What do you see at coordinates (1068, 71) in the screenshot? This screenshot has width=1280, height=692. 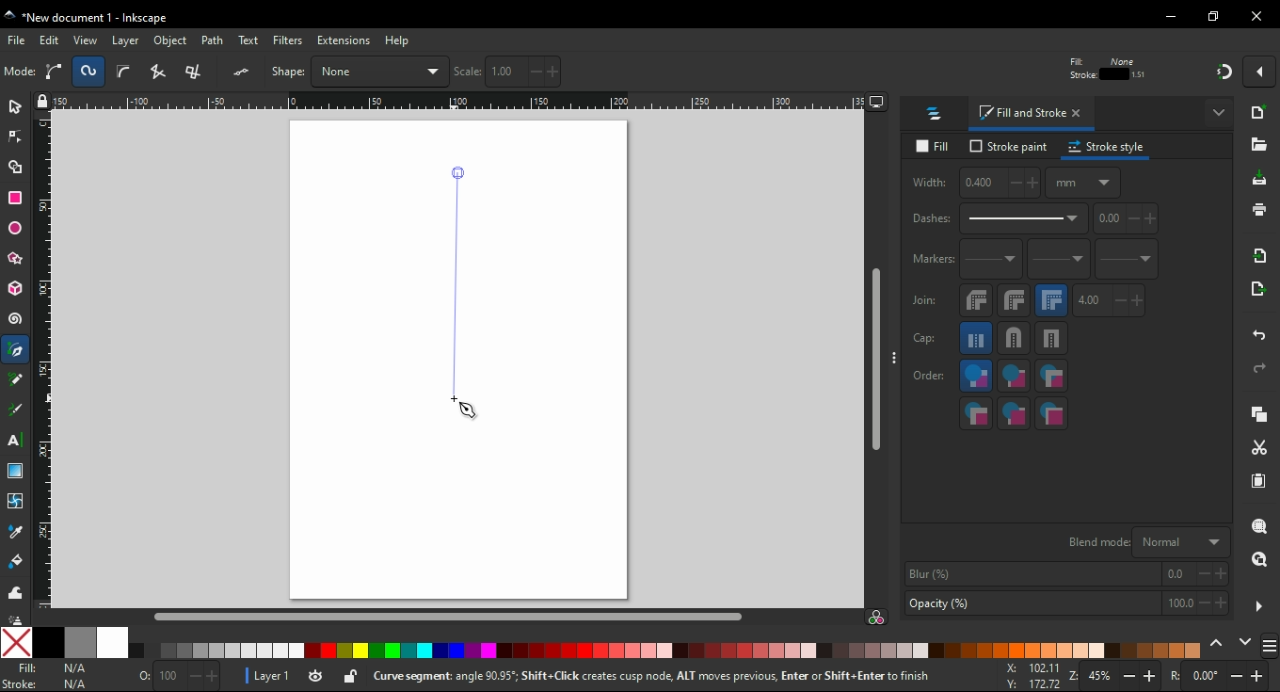 I see `when scaling objects, scale the stroke width with same proportion` at bounding box center [1068, 71].